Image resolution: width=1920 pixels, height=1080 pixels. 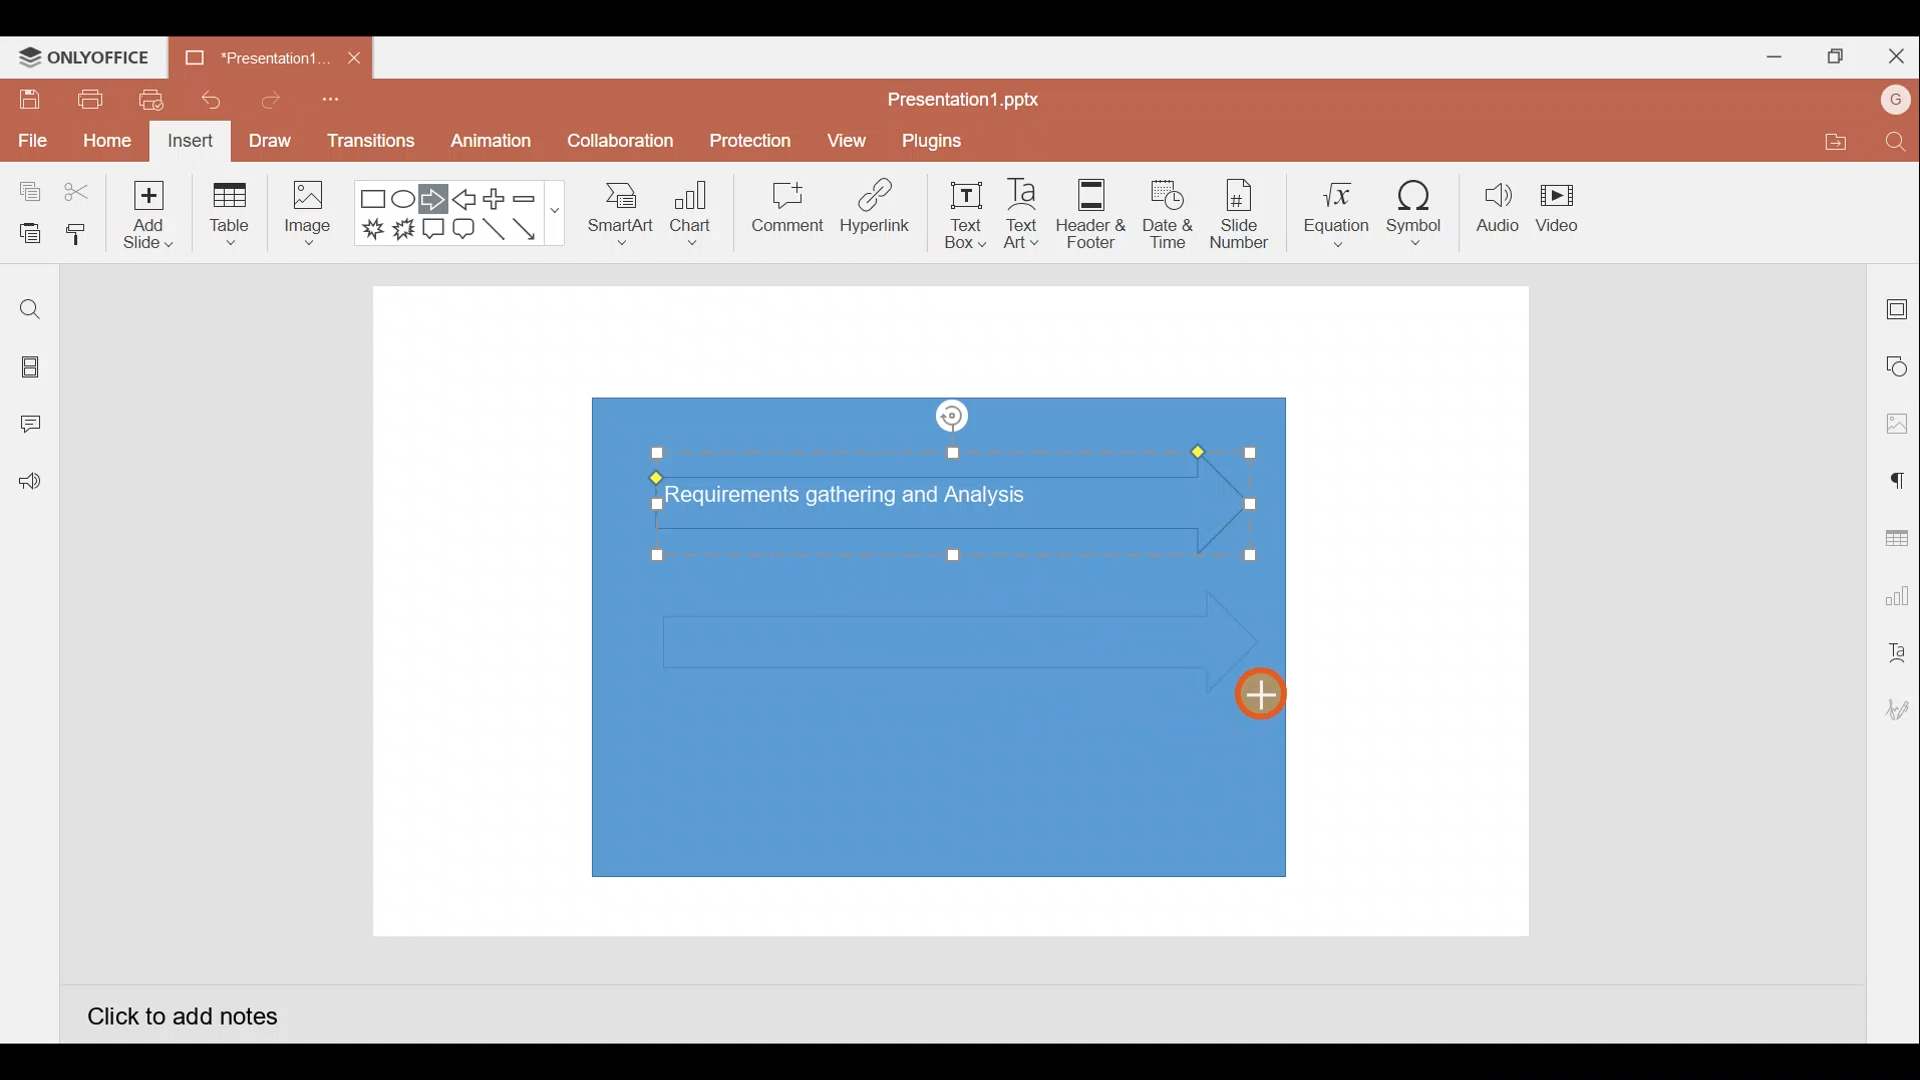 I want to click on File, so click(x=30, y=137).